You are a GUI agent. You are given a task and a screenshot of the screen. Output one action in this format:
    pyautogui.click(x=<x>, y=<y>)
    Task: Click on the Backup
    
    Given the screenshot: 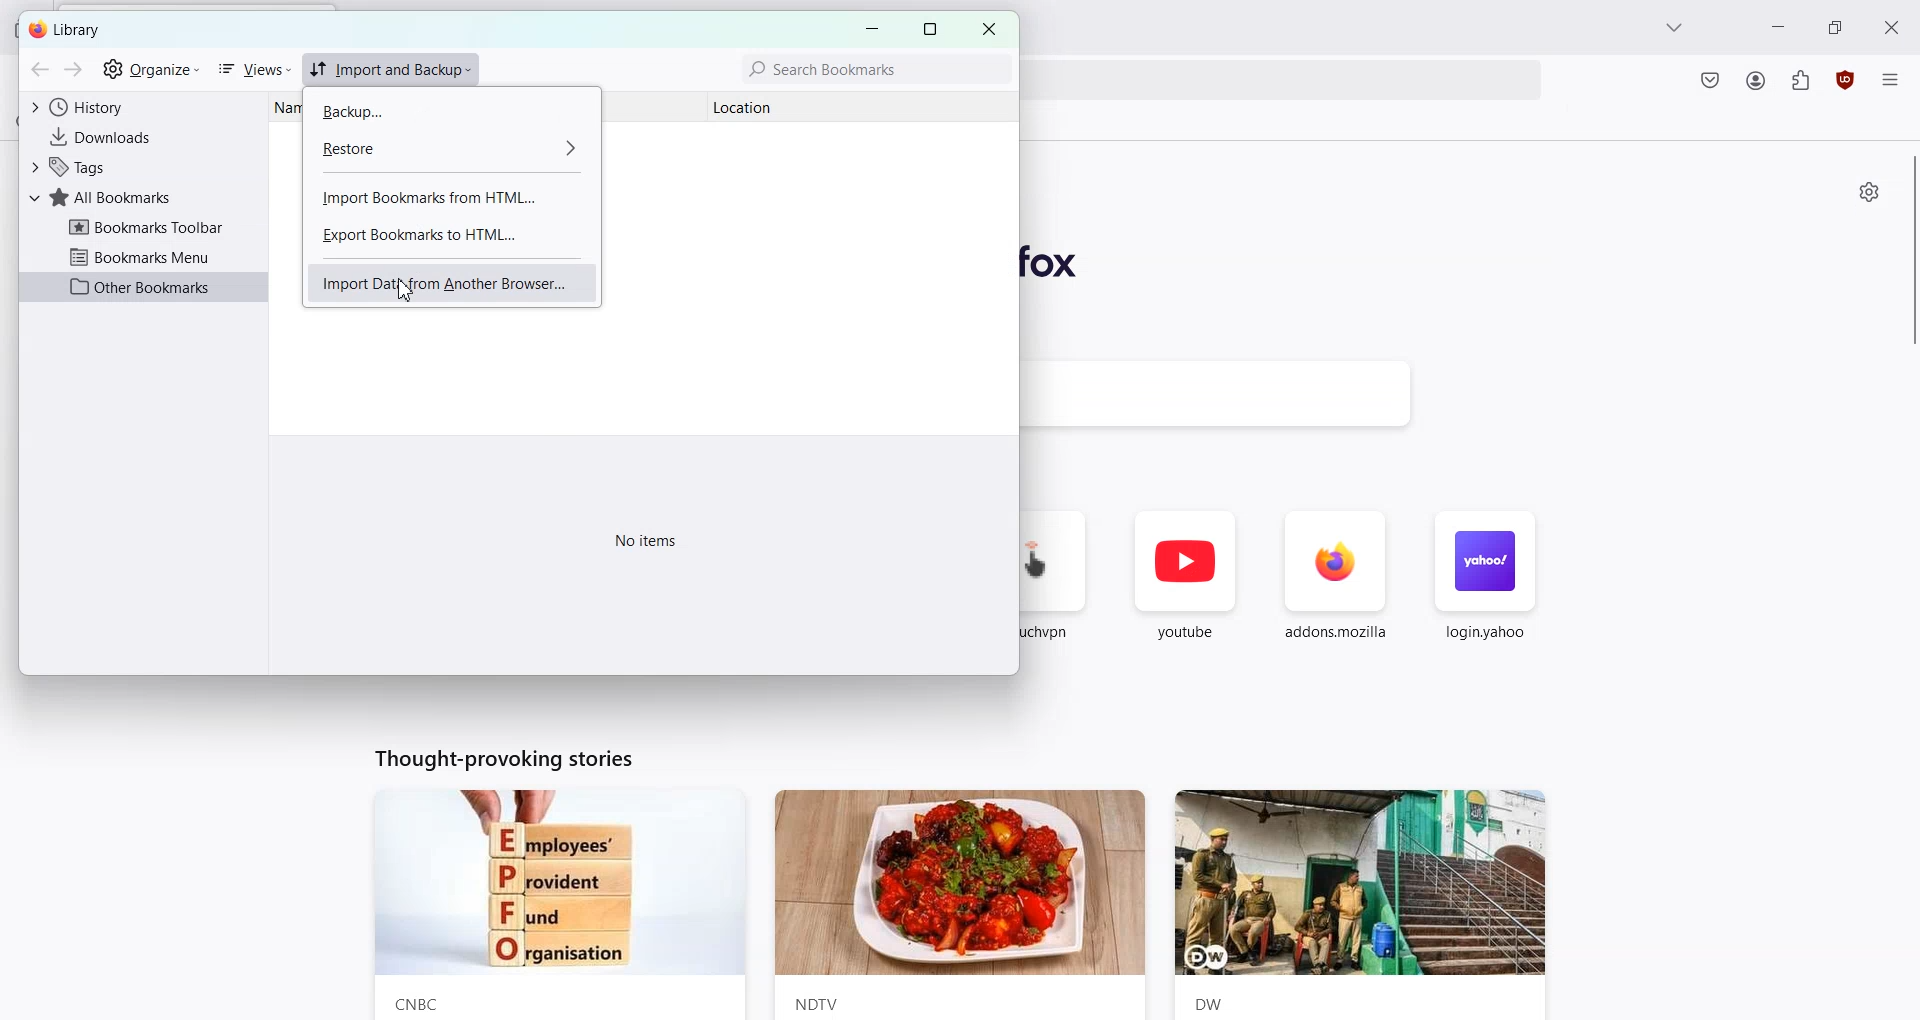 What is the action you would take?
    pyautogui.click(x=443, y=111)
    